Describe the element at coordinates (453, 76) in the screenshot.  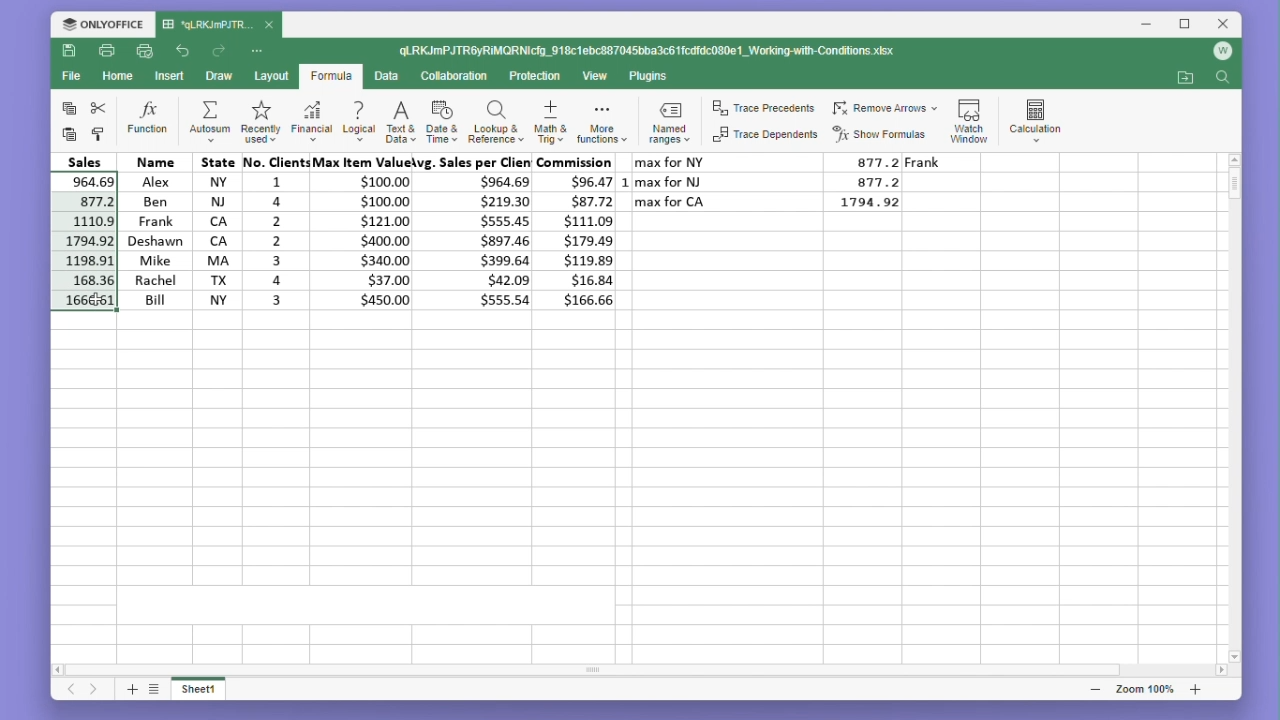
I see `Collaboration` at that location.